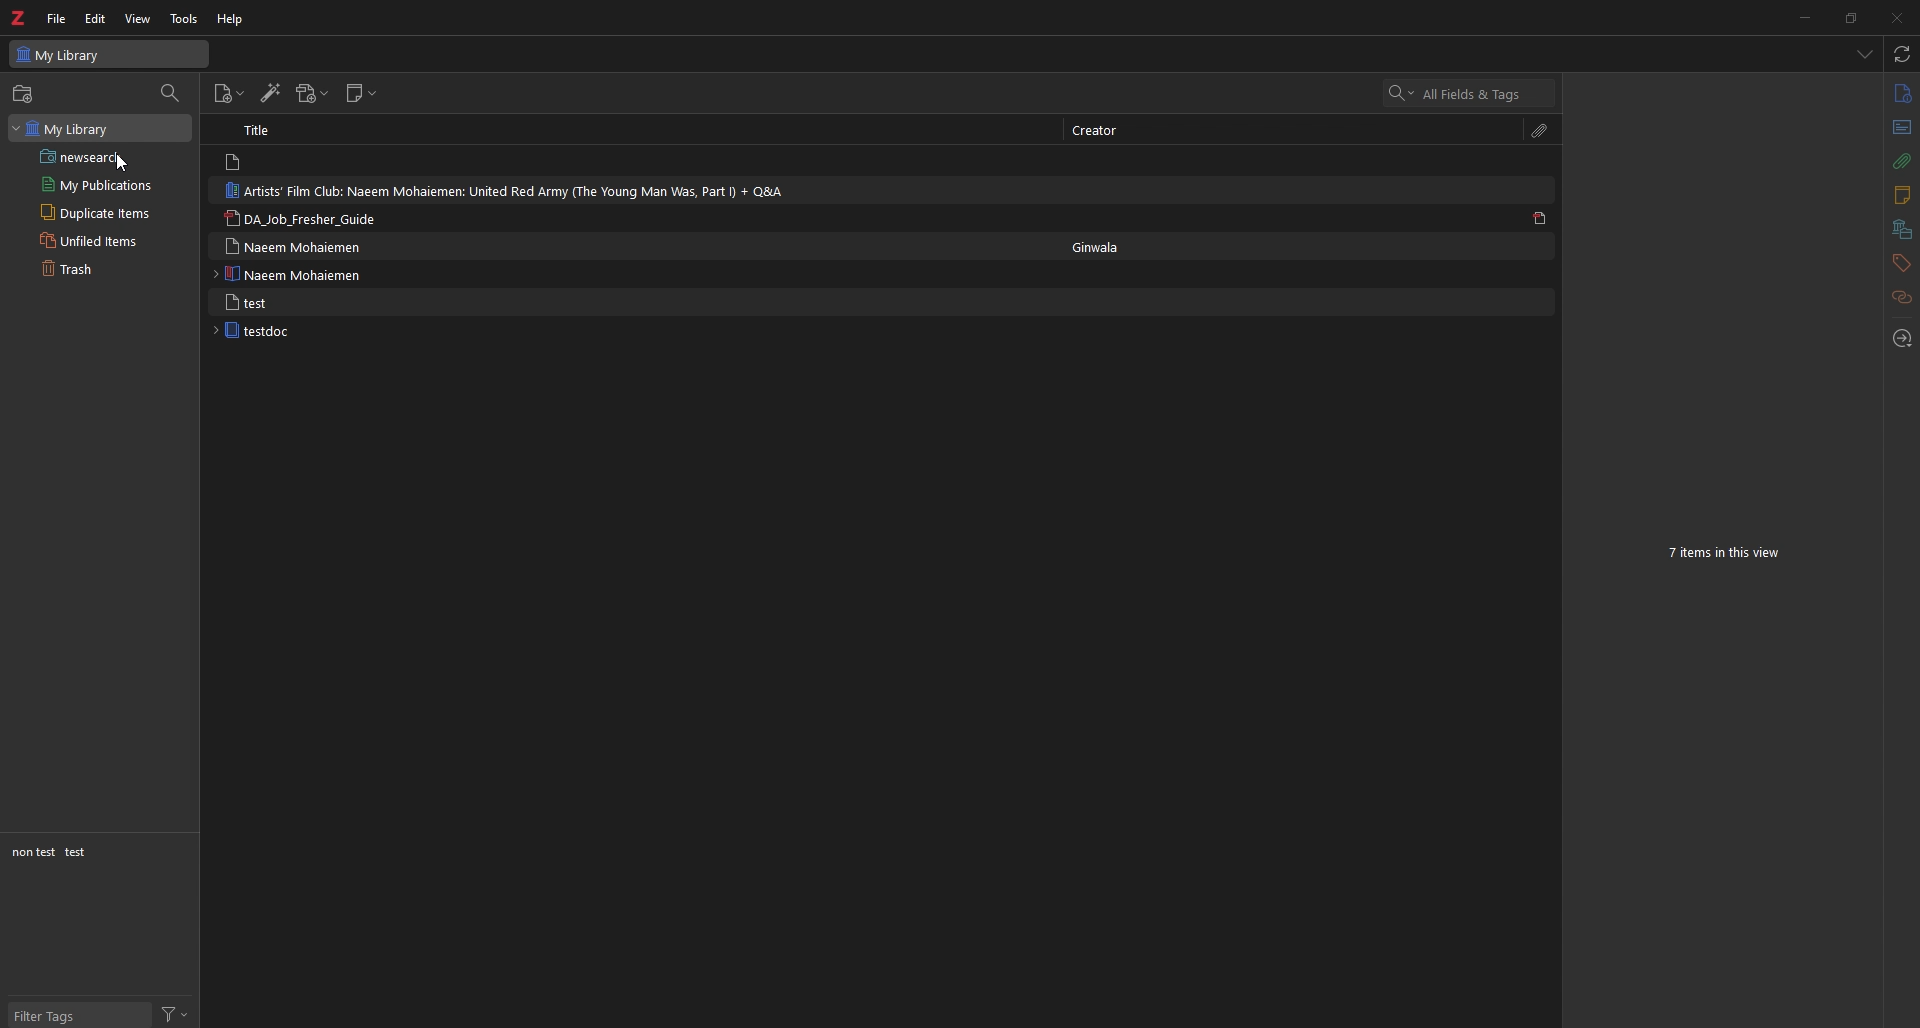 This screenshot has height=1028, width=1920. What do you see at coordinates (234, 162) in the screenshot?
I see `Document` at bounding box center [234, 162].